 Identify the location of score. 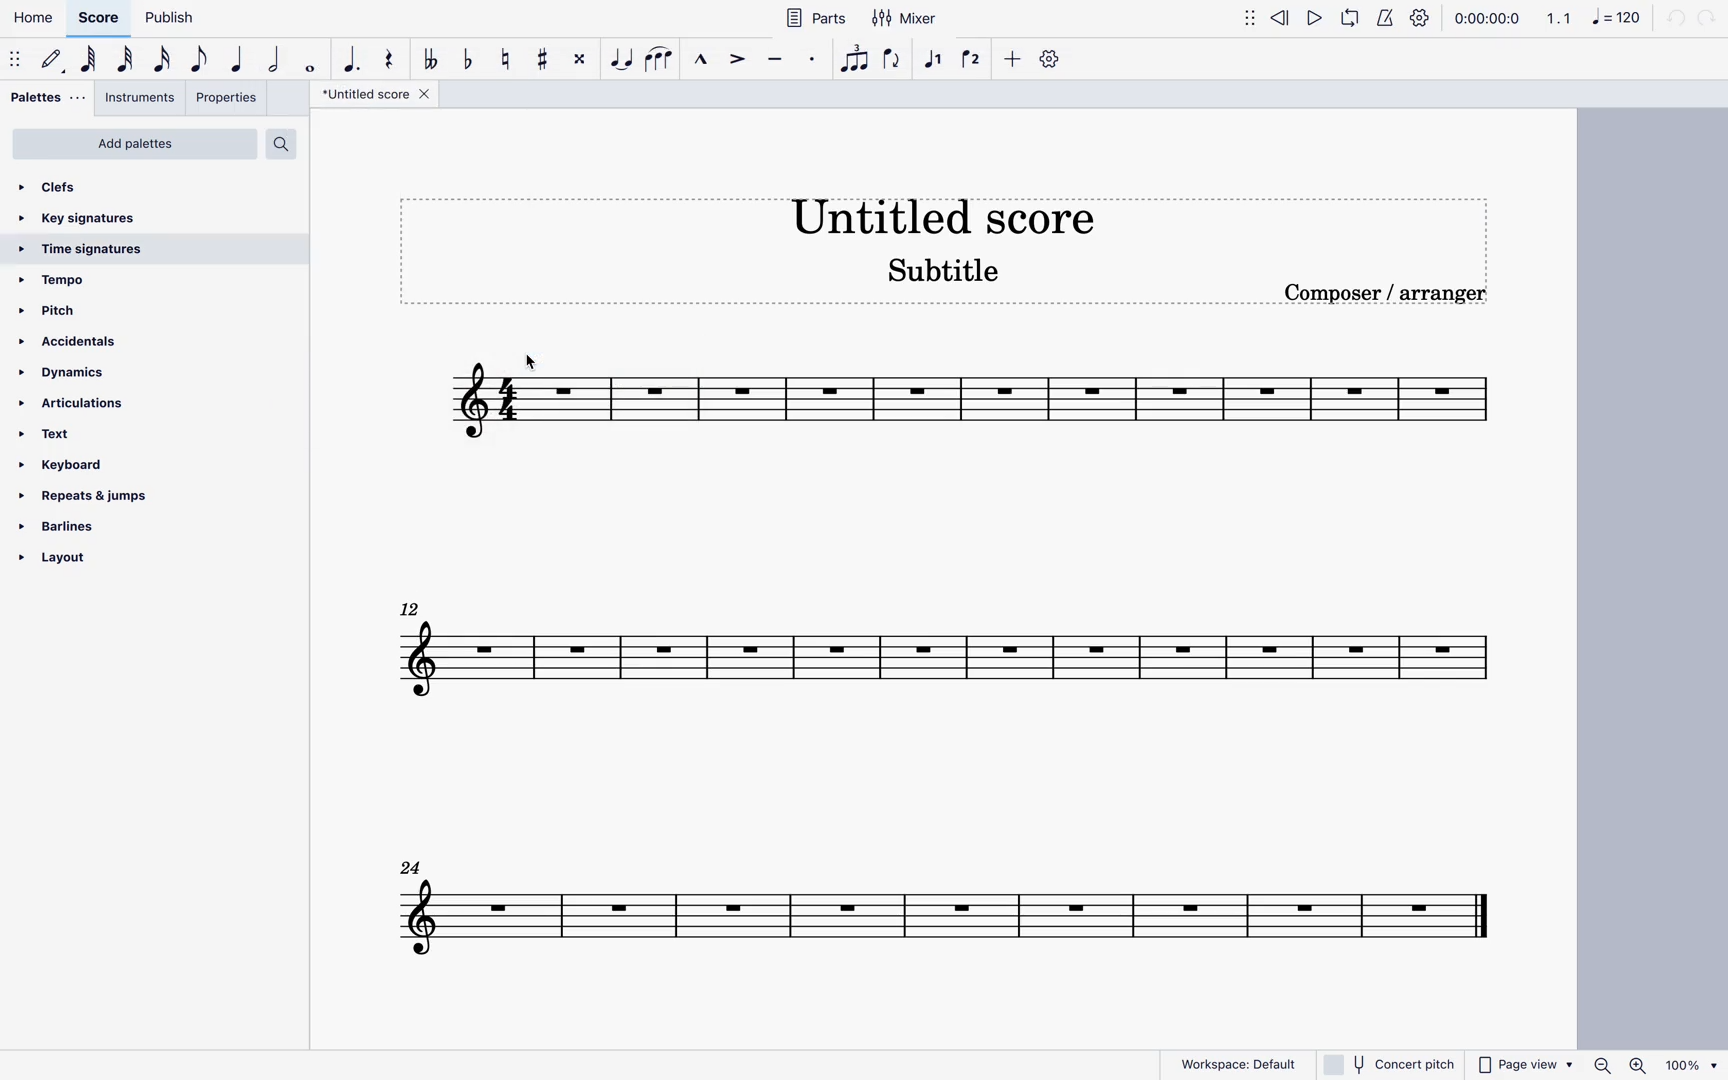
(102, 19).